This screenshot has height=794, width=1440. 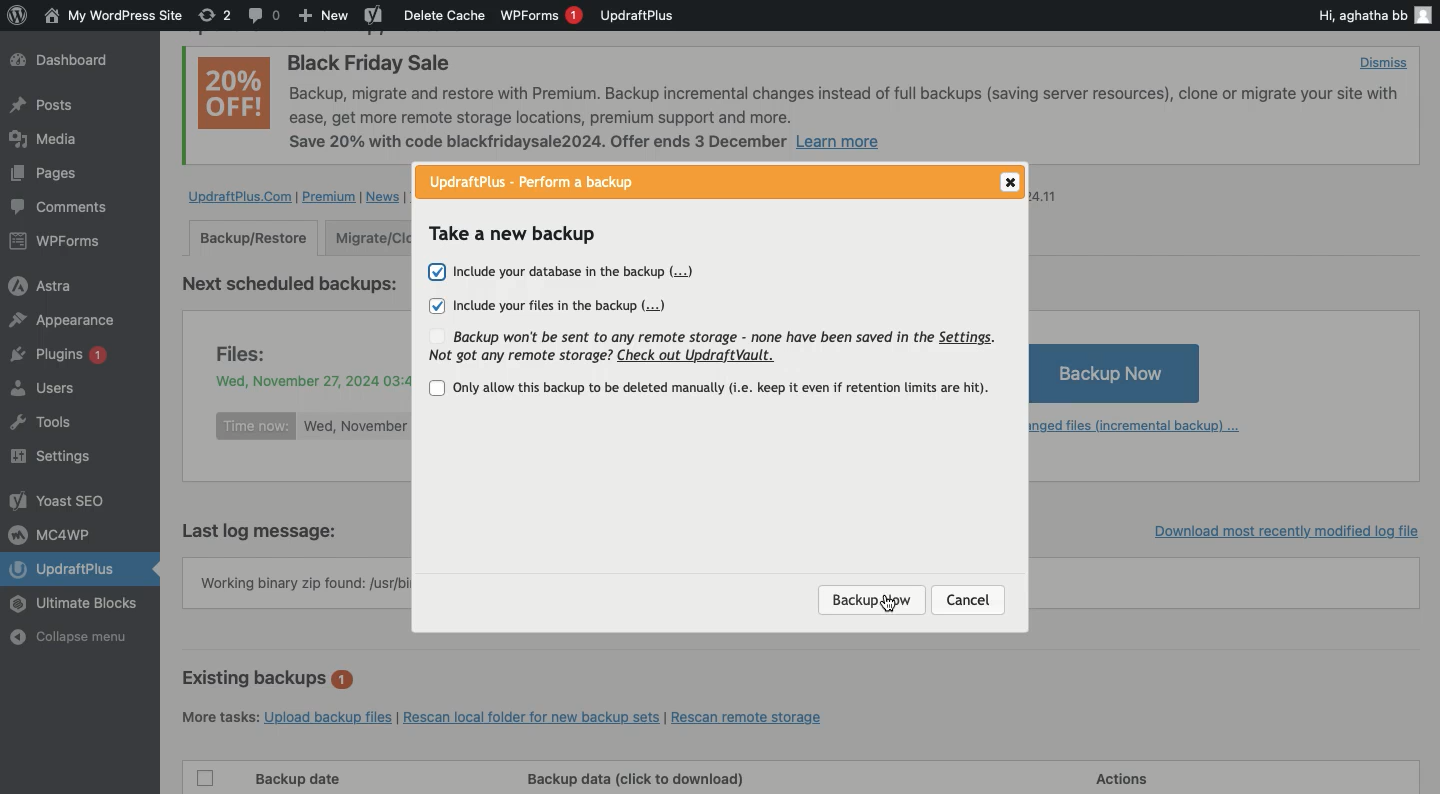 I want to click on Dismiss, so click(x=1384, y=63).